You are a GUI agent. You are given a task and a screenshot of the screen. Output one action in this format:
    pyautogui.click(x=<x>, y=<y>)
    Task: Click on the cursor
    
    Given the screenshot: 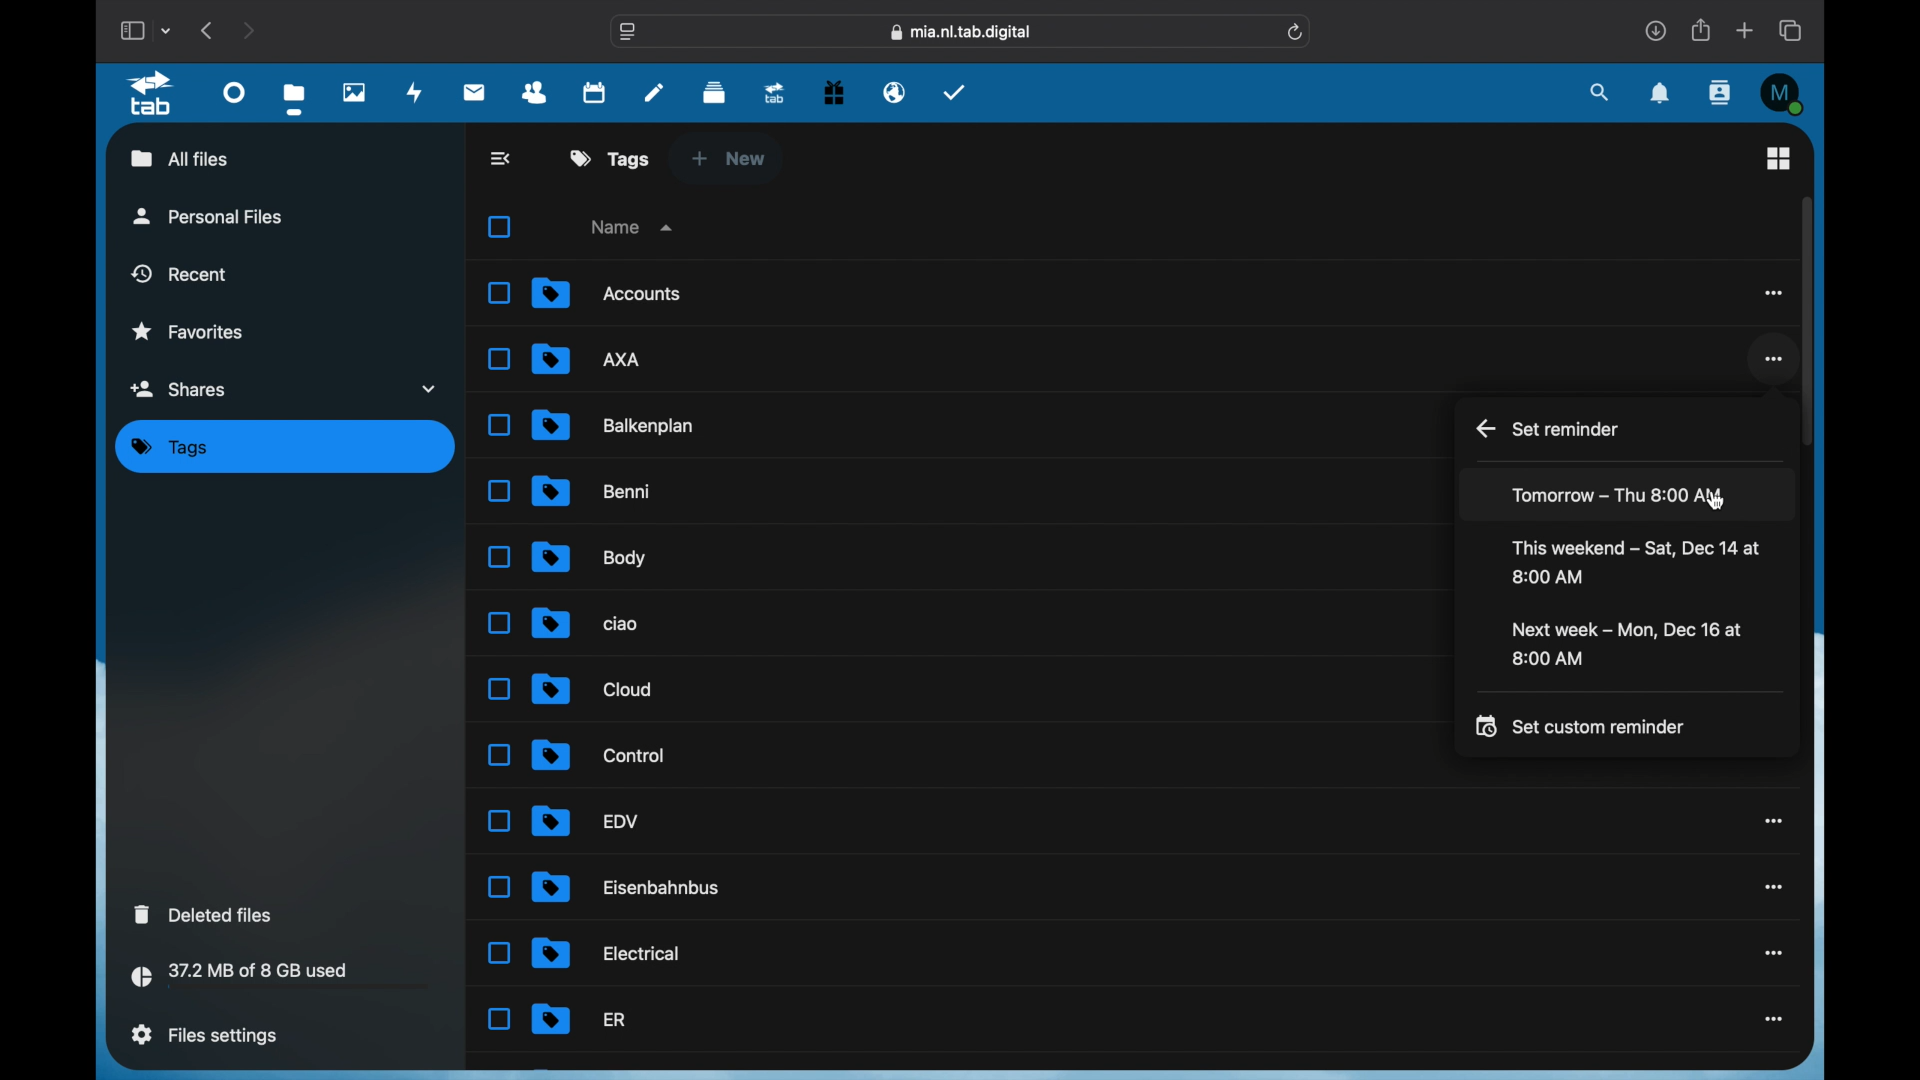 What is the action you would take?
    pyautogui.click(x=1715, y=499)
    